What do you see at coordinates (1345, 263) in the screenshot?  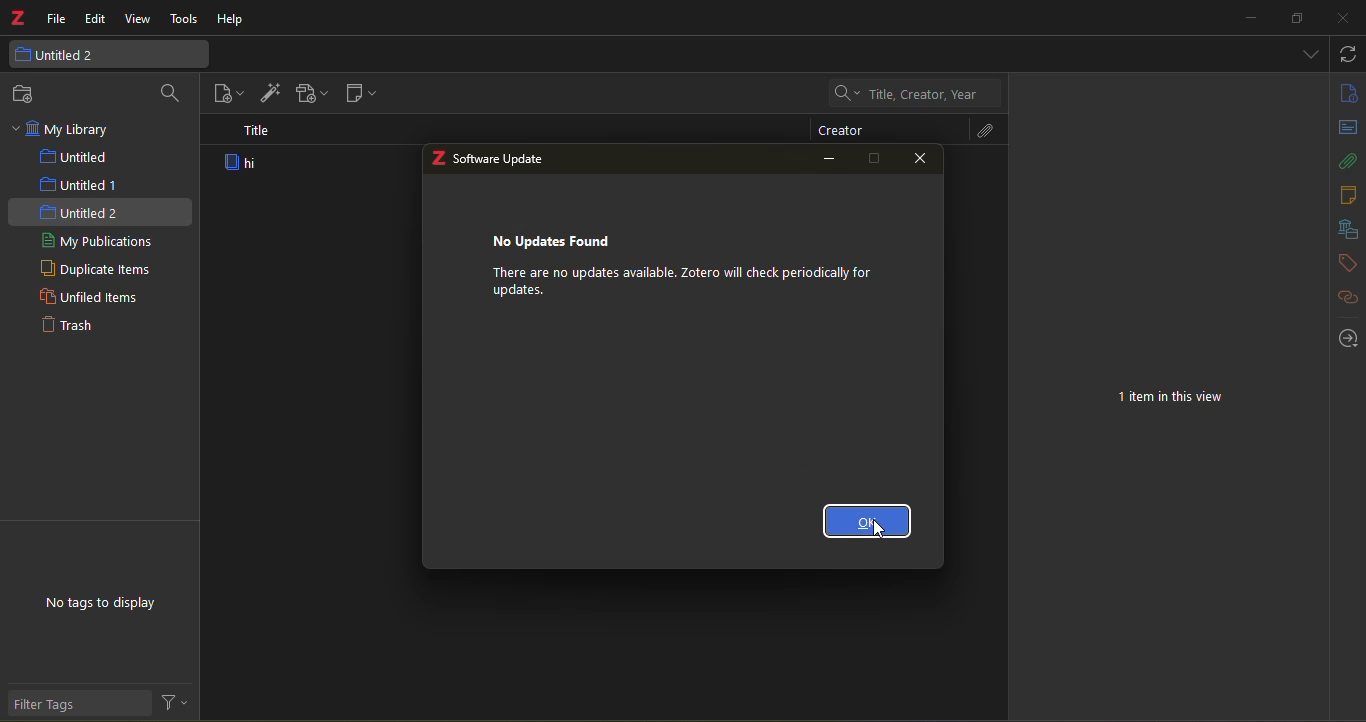 I see `tags` at bounding box center [1345, 263].